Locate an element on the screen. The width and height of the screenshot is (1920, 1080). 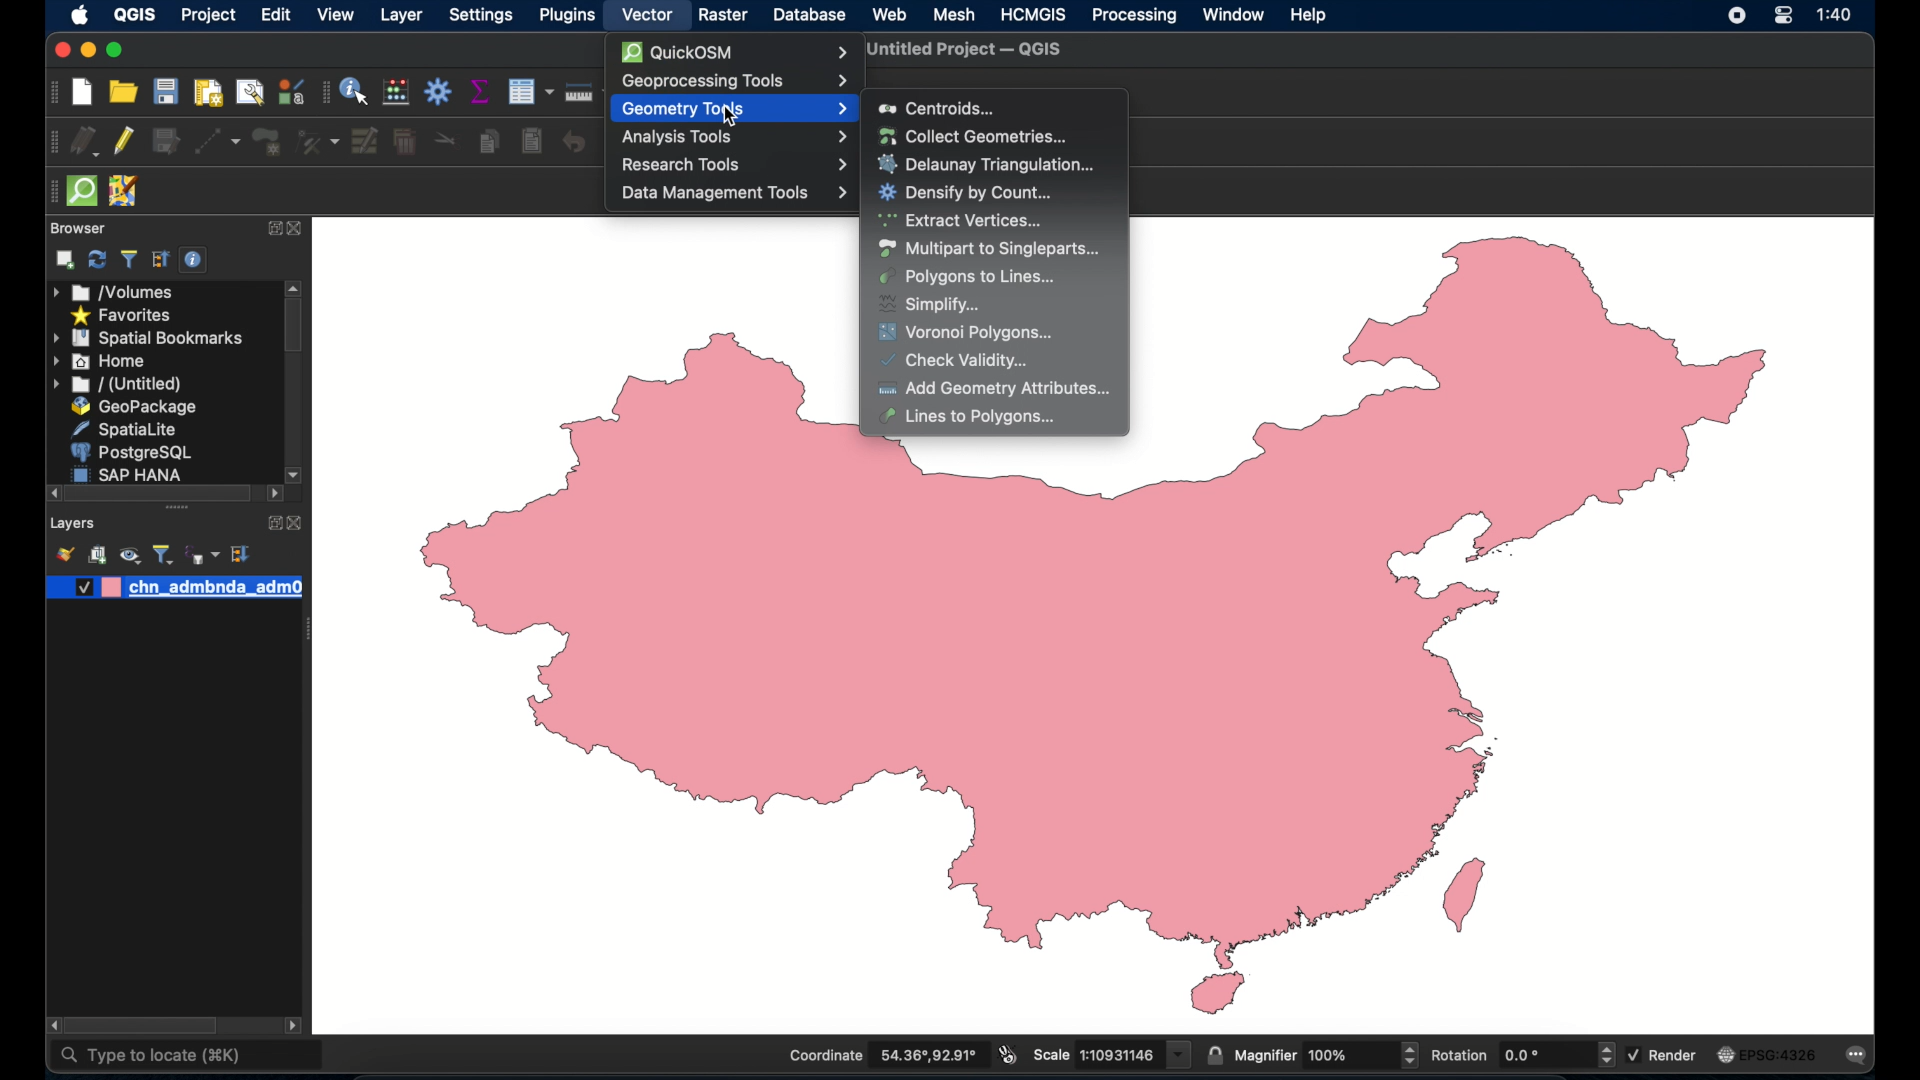
modify attributes is located at coordinates (366, 141).